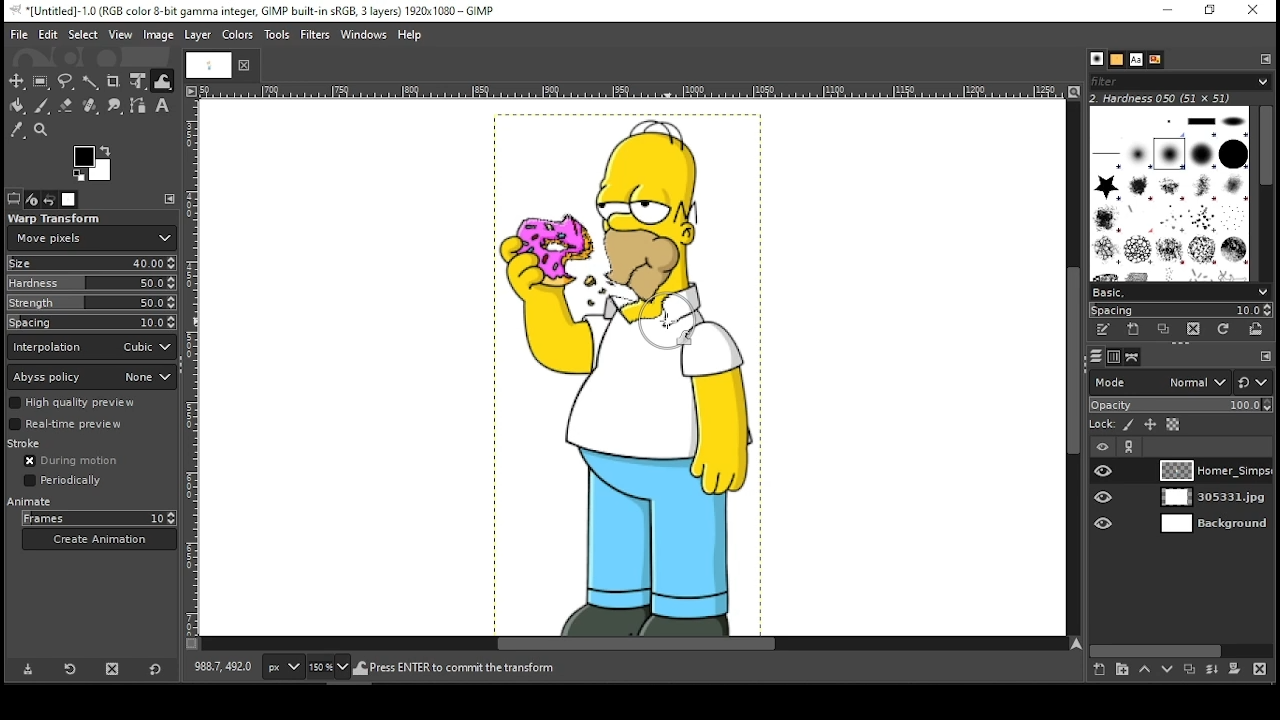 This screenshot has width=1280, height=720. I want to click on image, so click(629, 374).